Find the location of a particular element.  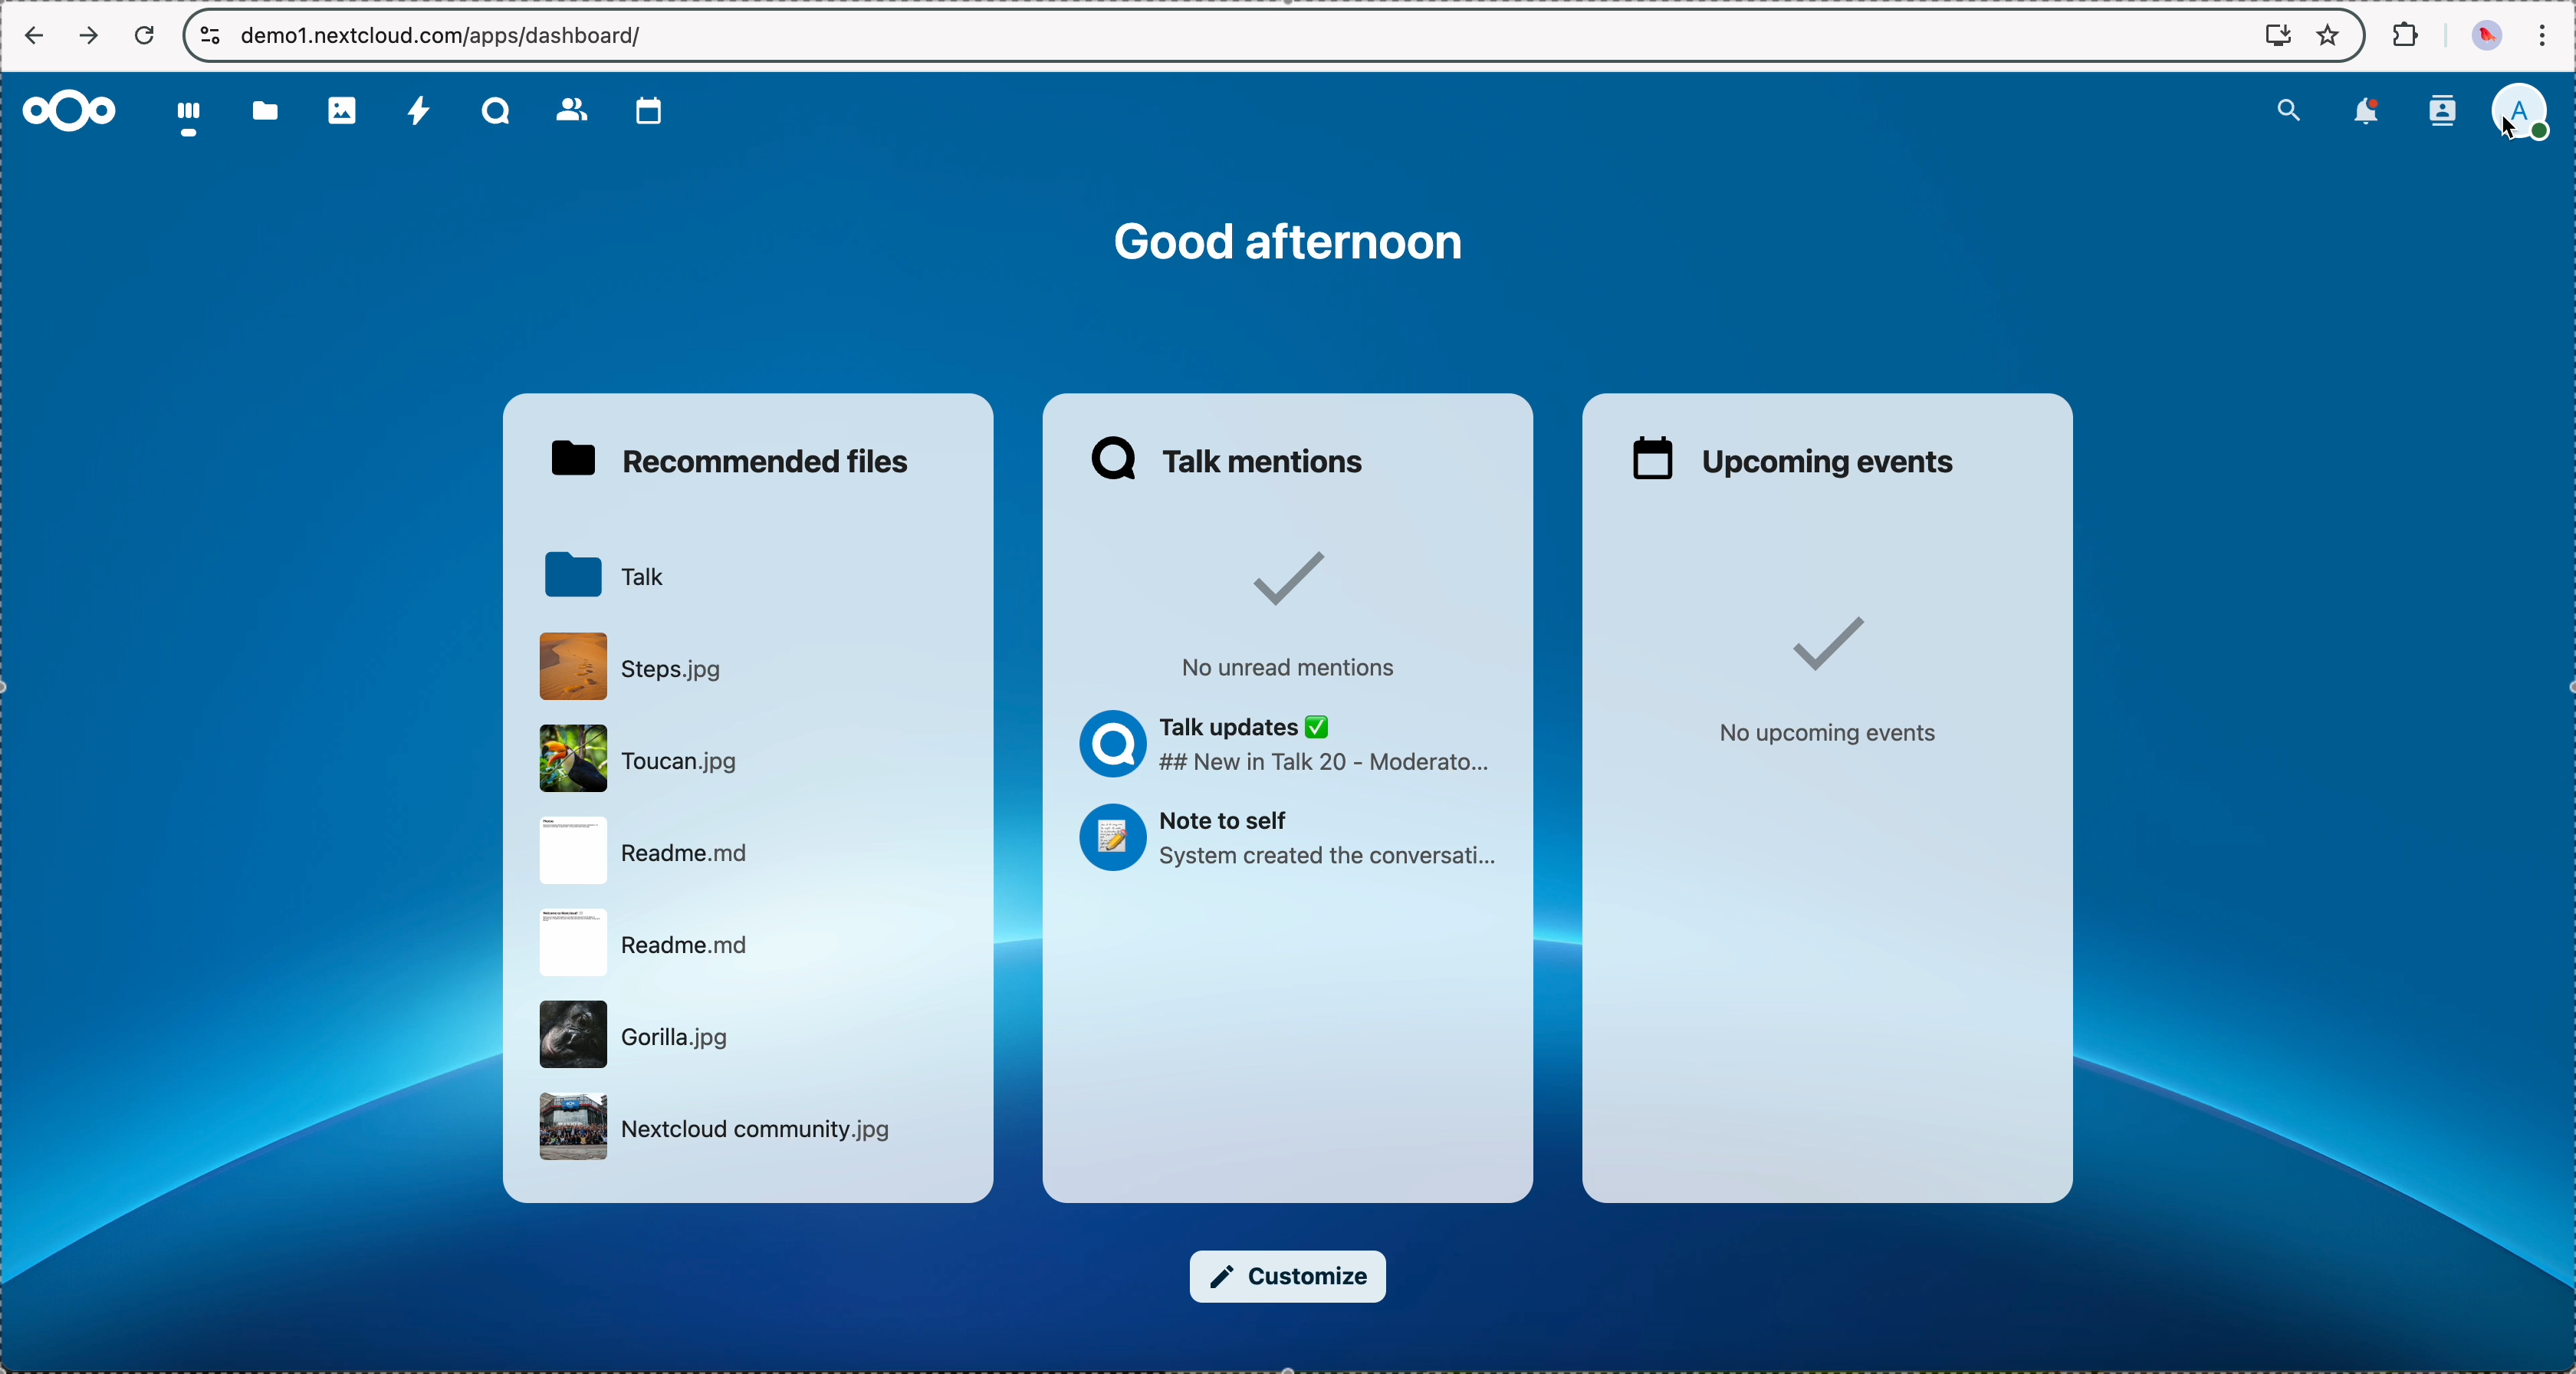

recommended files is located at coordinates (728, 460).